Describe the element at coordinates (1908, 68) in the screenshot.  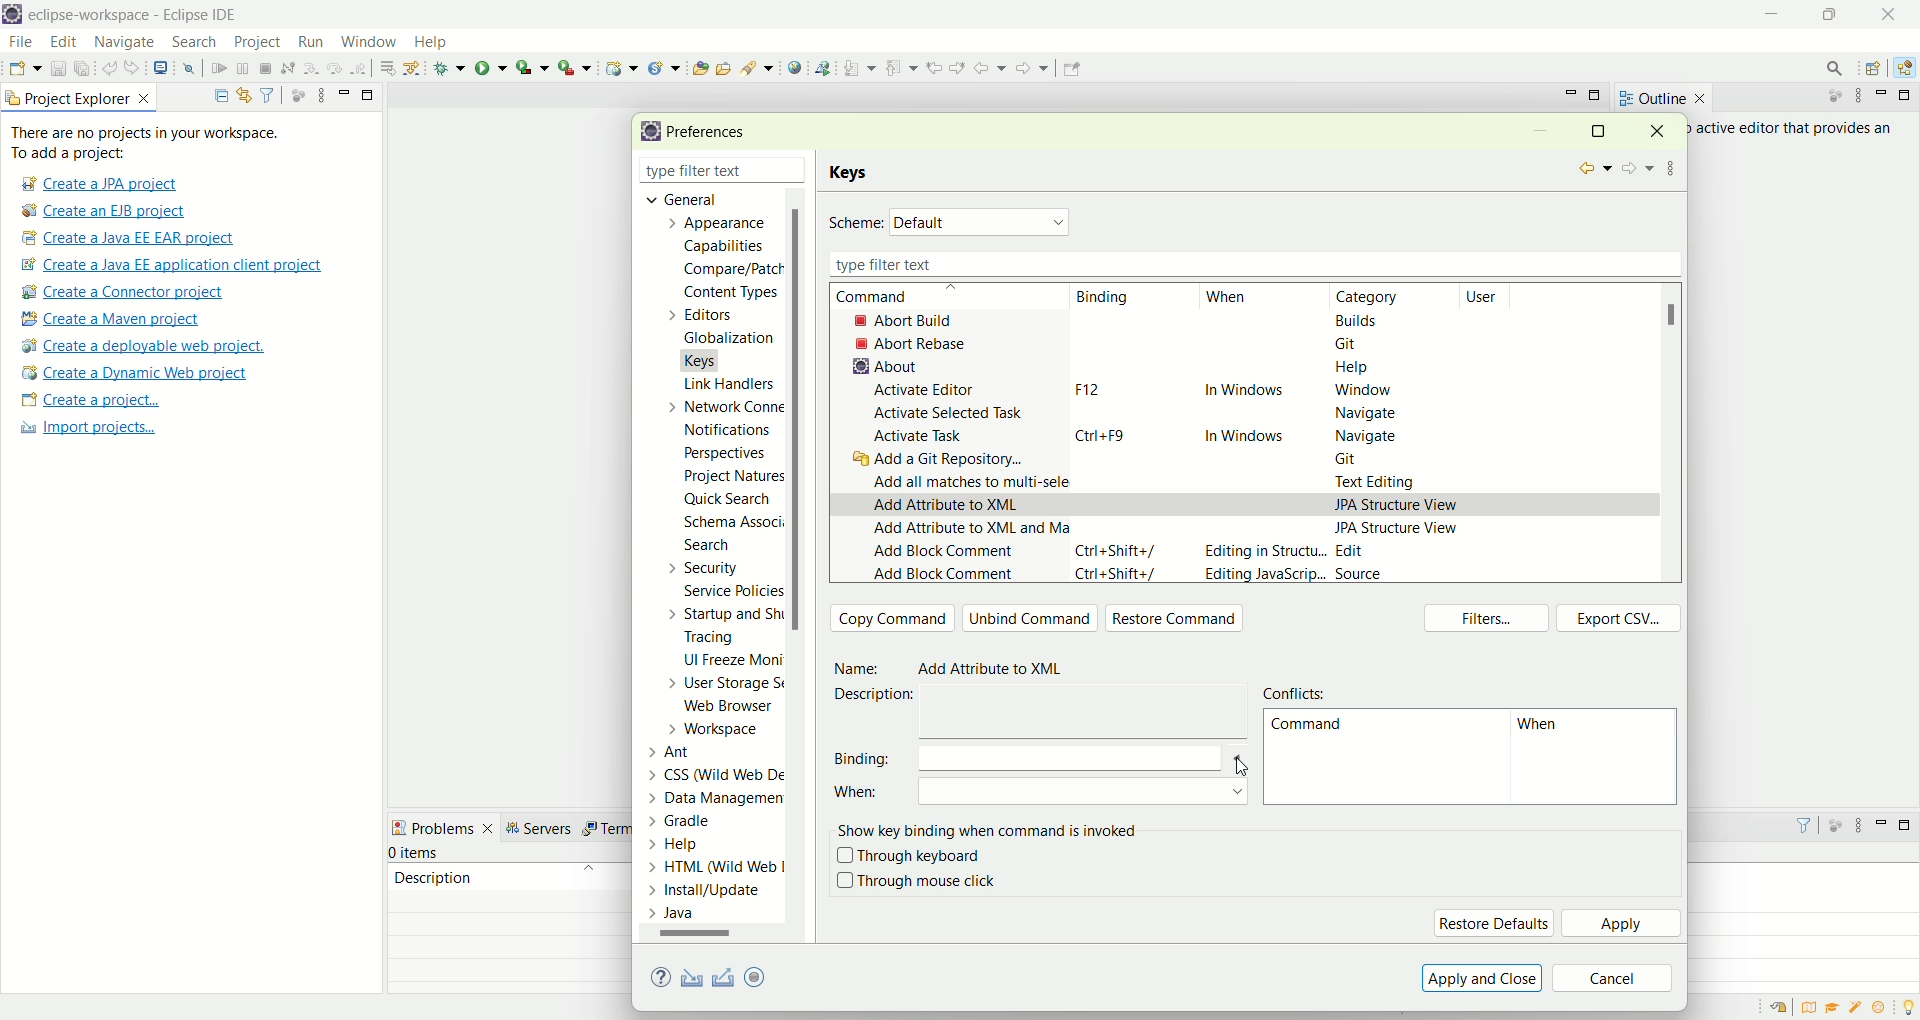
I see `Java EE` at that location.